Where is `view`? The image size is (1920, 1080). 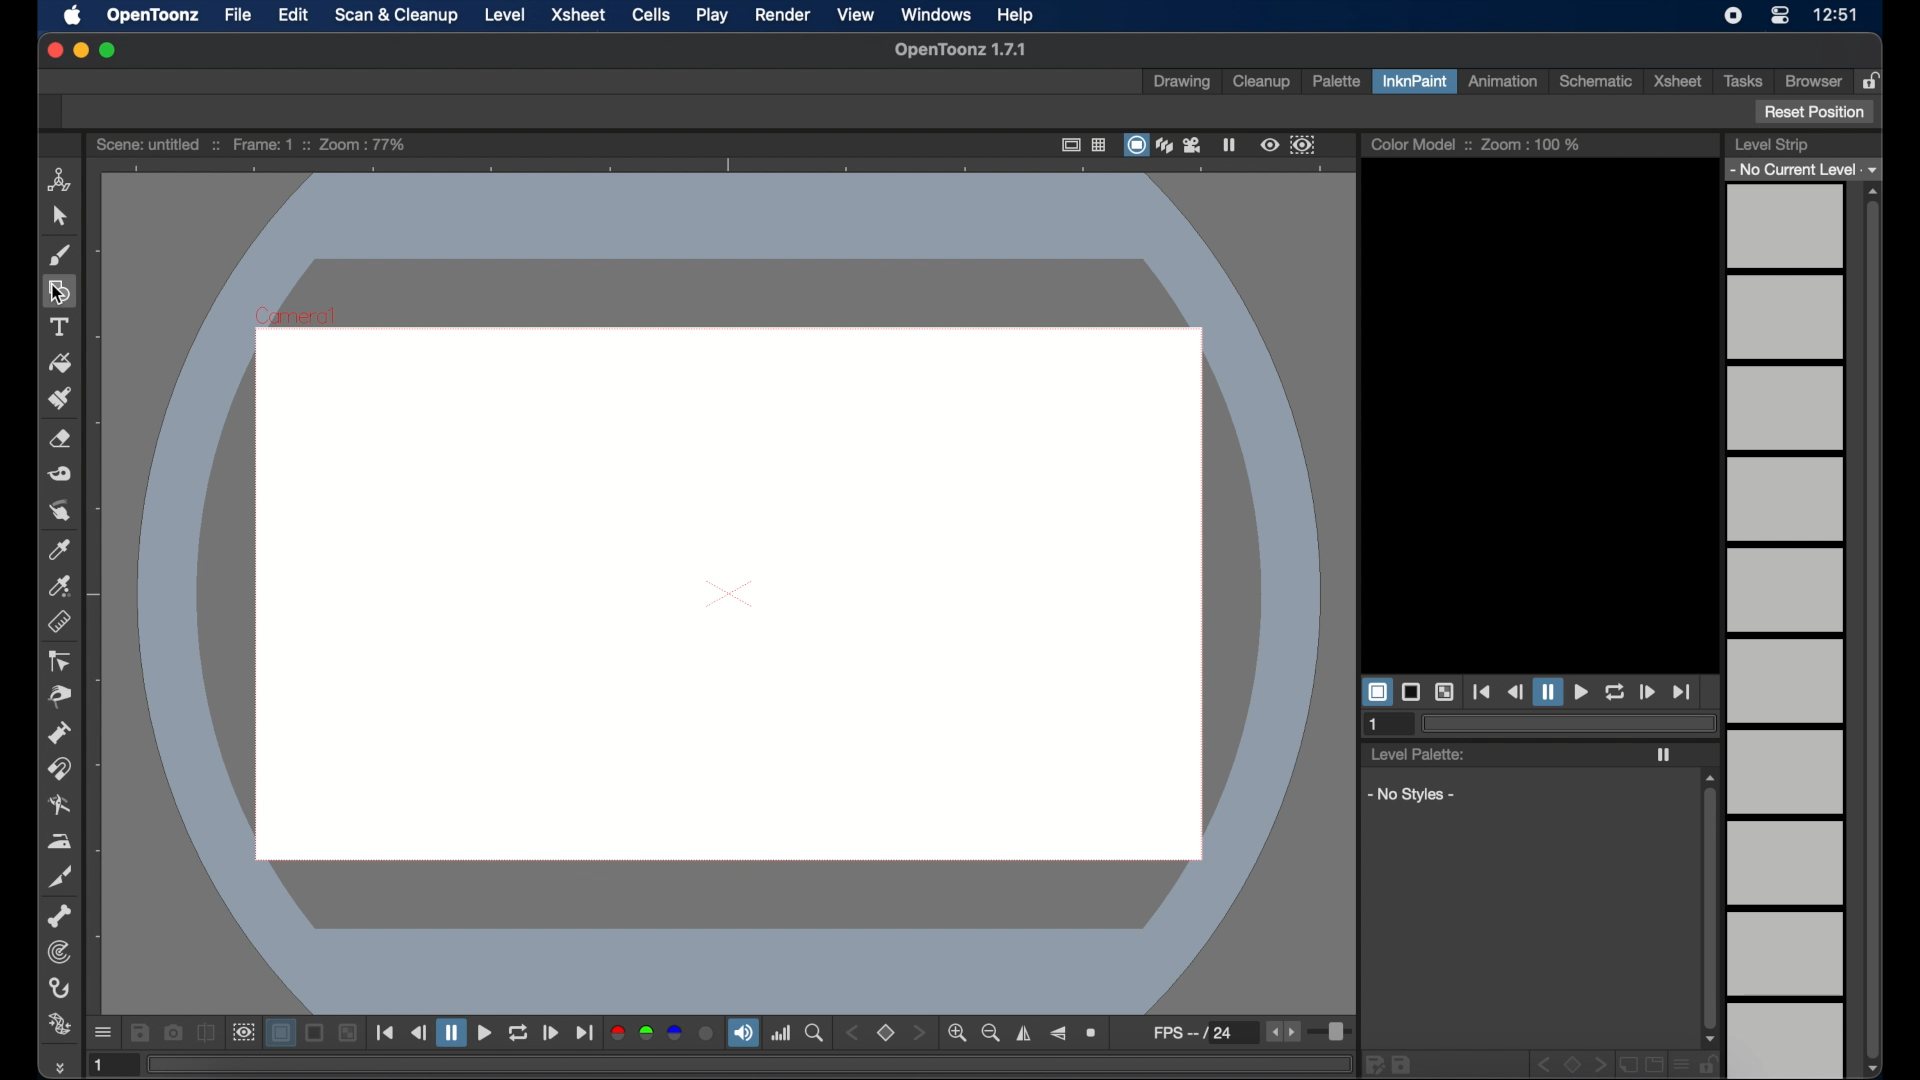
view is located at coordinates (857, 15).